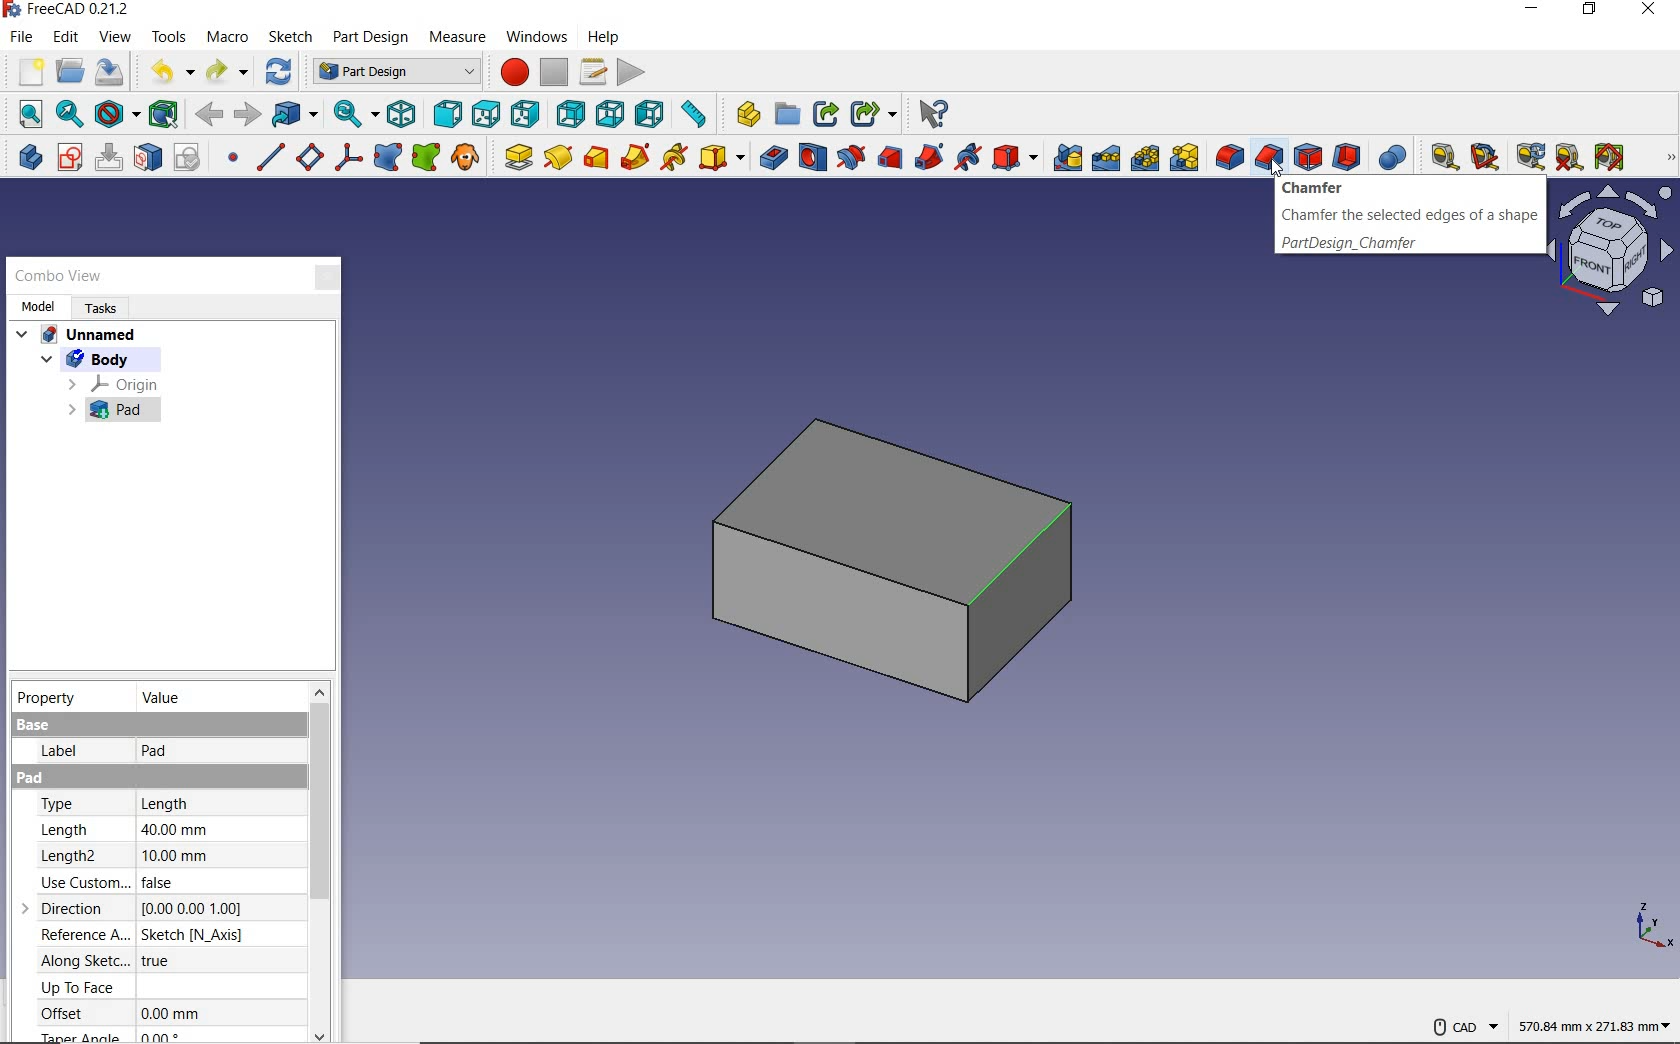  What do you see at coordinates (177, 959) in the screenshot?
I see `true` at bounding box center [177, 959].